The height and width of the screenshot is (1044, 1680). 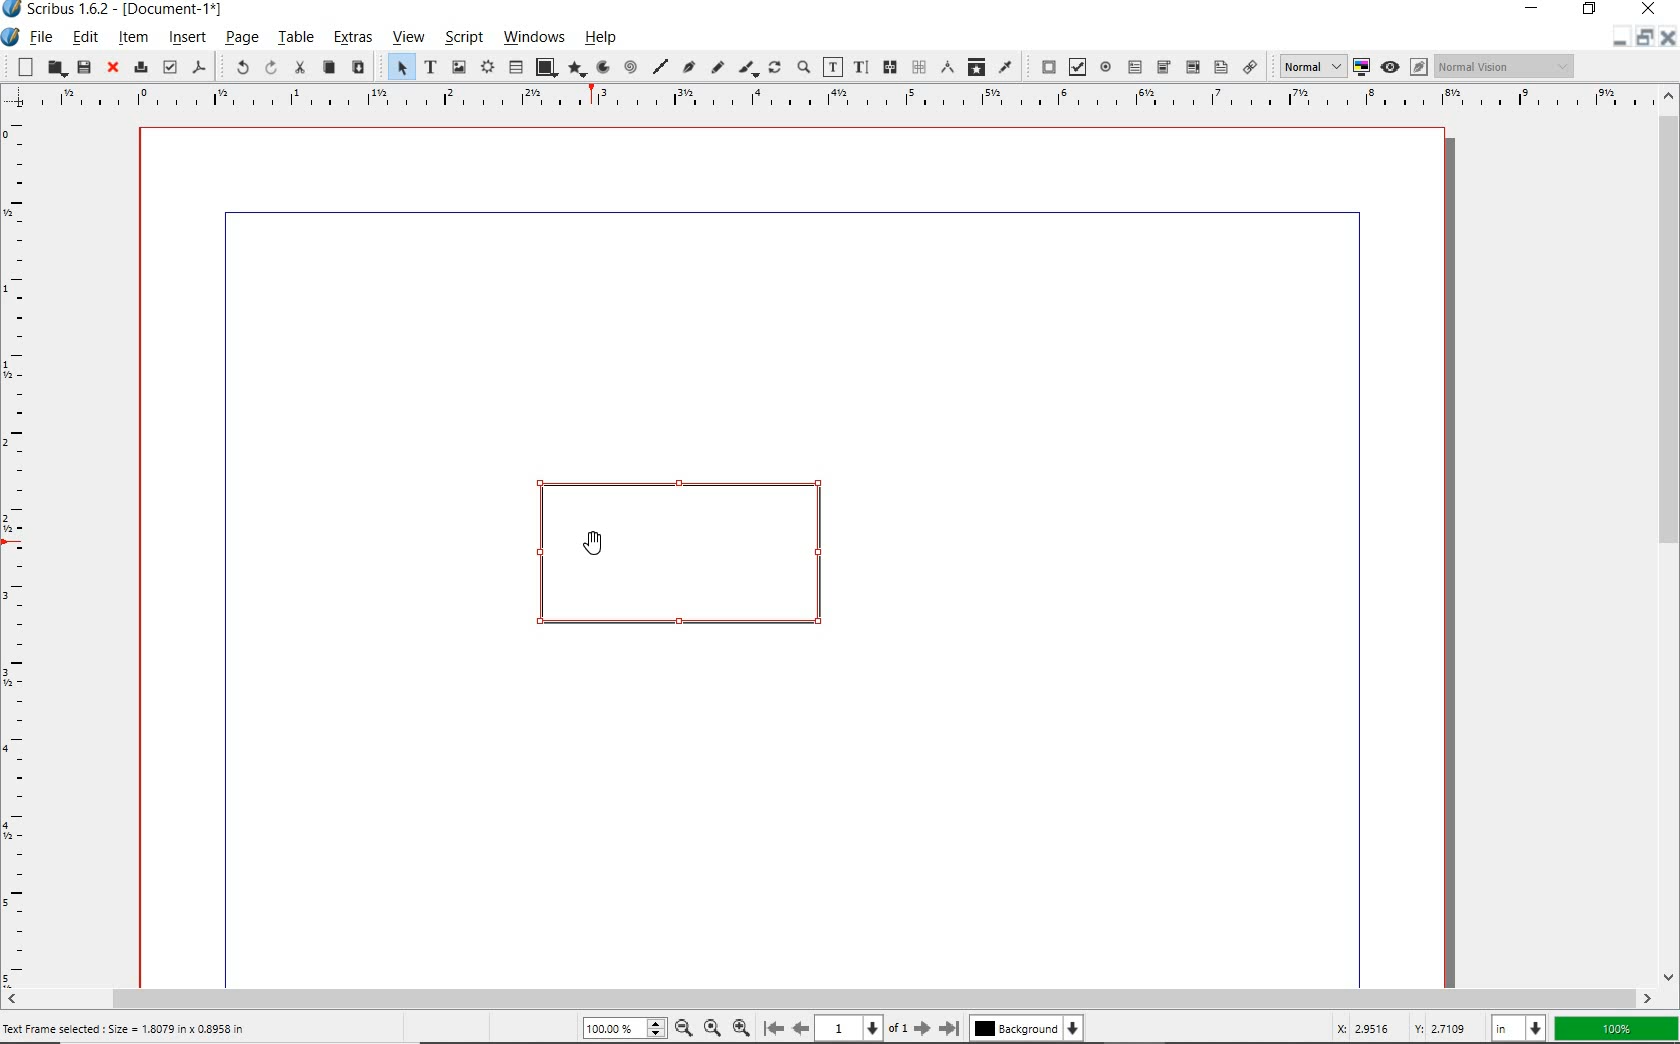 I want to click on preview mode, so click(x=1390, y=67).